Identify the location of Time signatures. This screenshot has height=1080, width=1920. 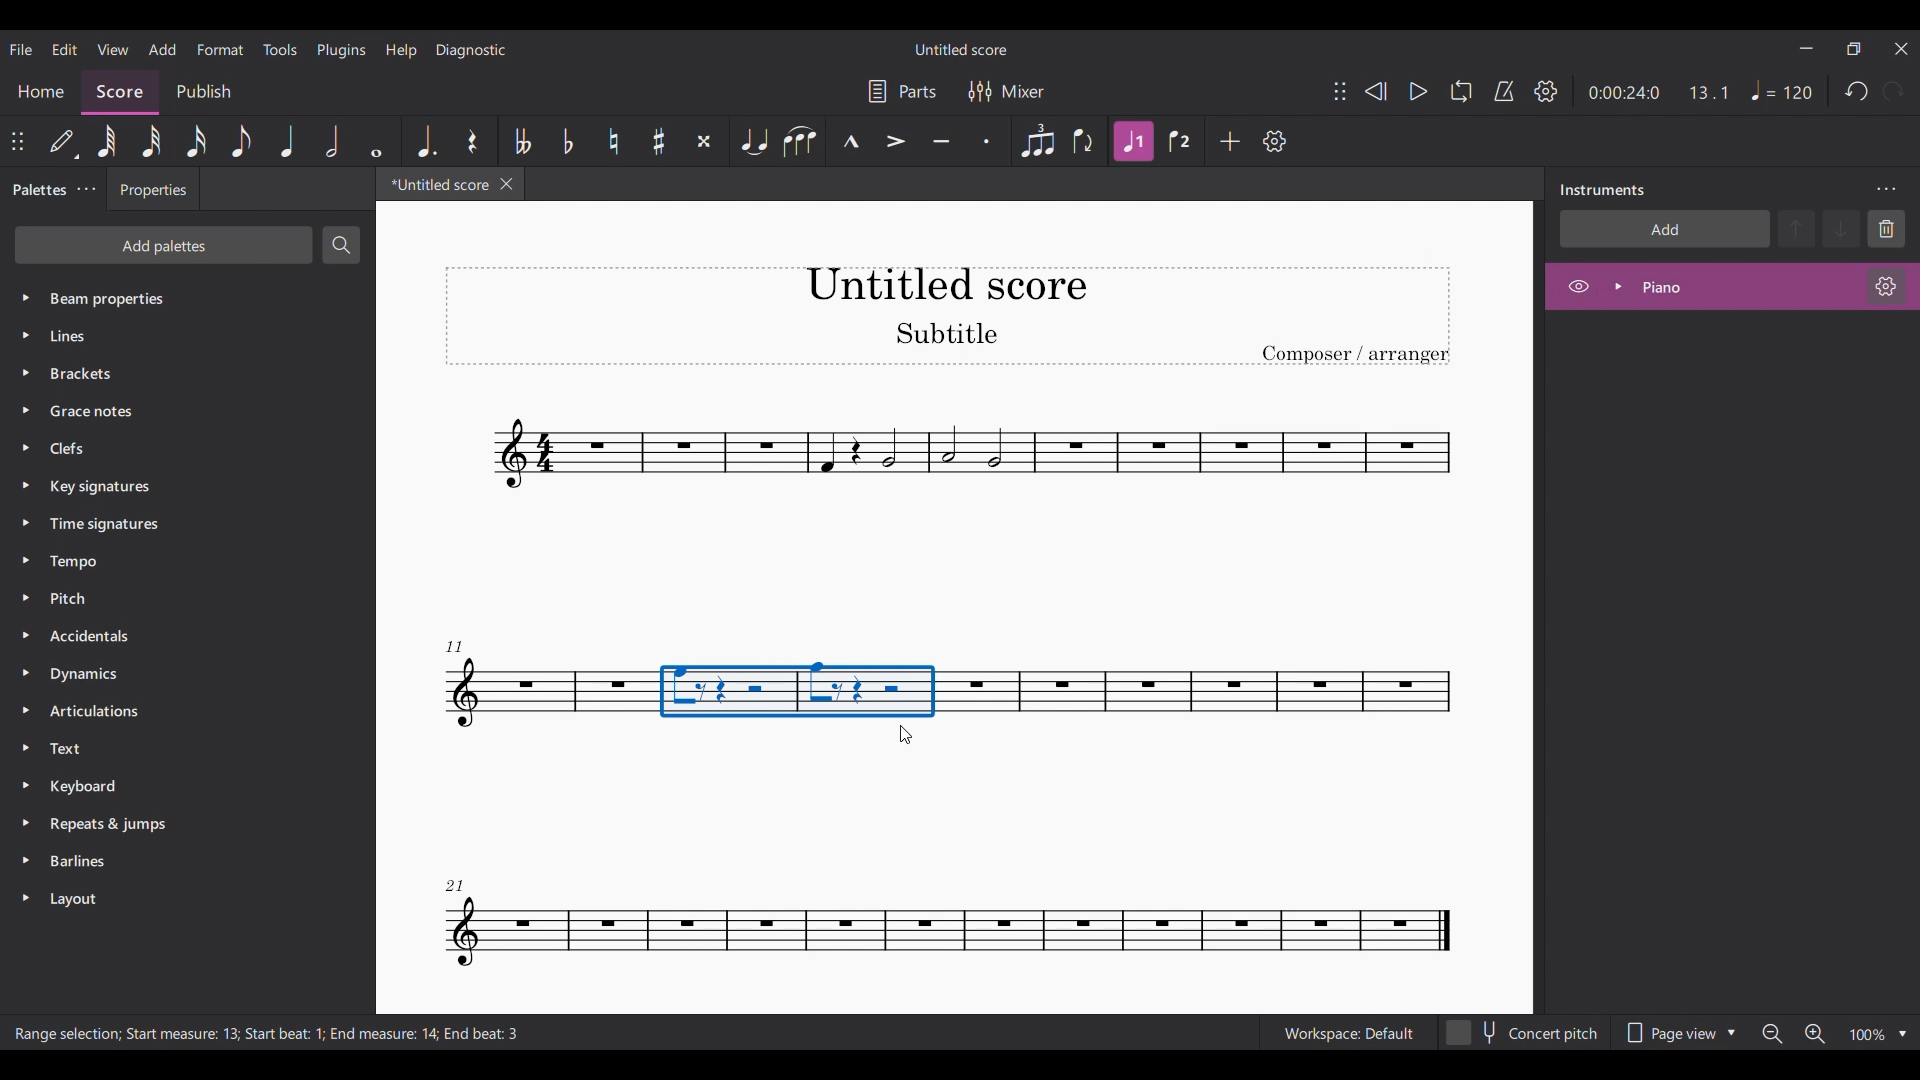
(180, 524).